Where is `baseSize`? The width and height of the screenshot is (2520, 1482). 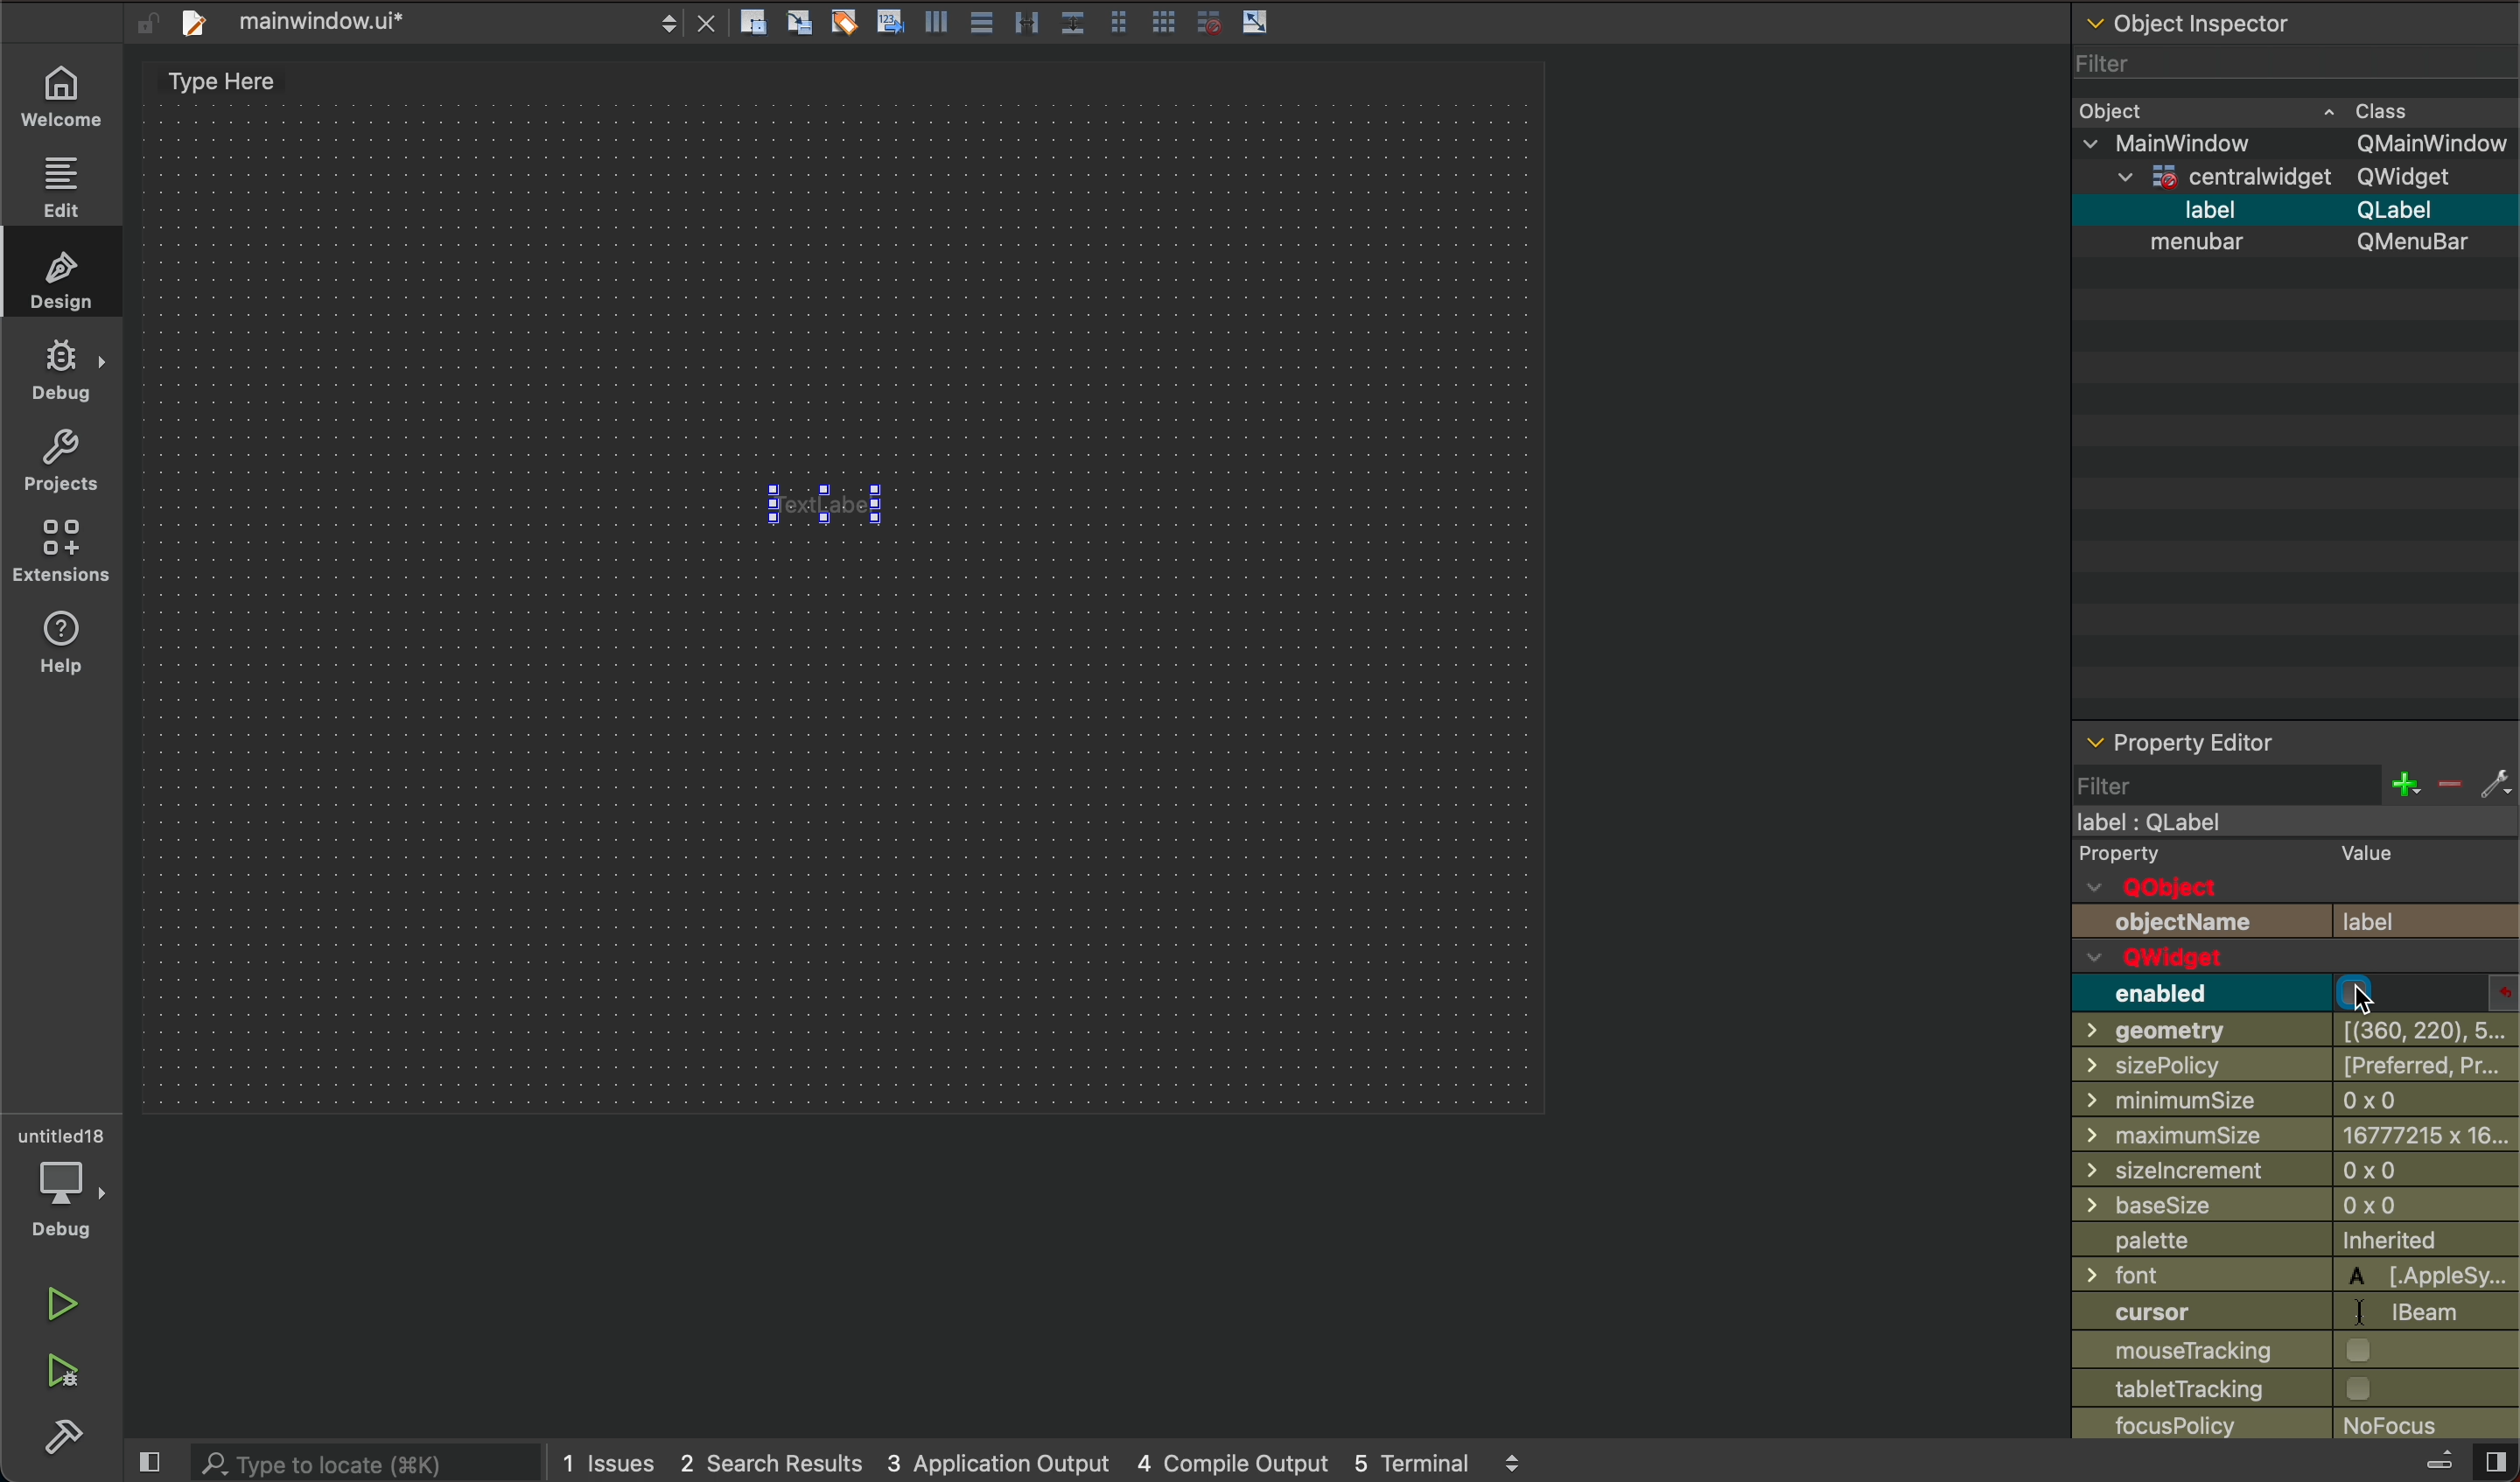
baseSize is located at coordinates (2180, 1204).